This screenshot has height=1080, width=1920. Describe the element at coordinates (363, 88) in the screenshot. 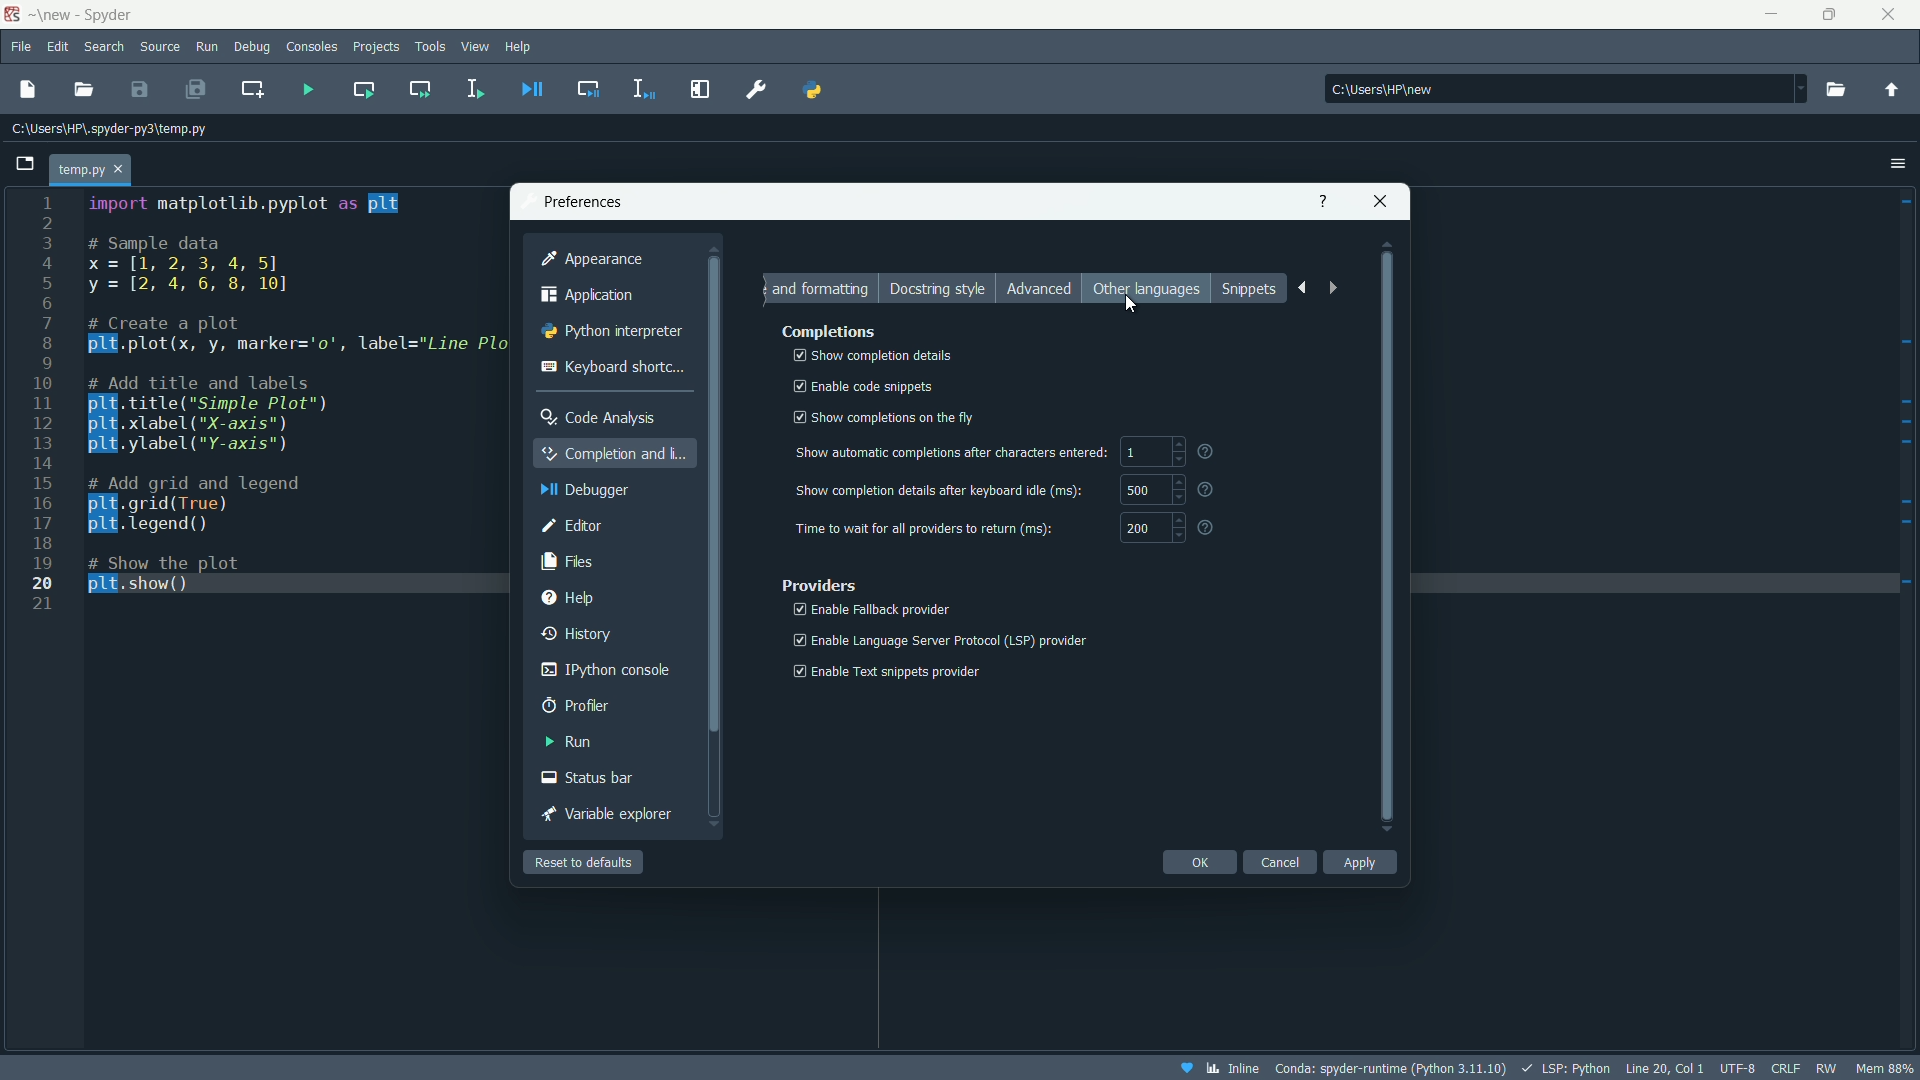

I see `run current cell` at that location.